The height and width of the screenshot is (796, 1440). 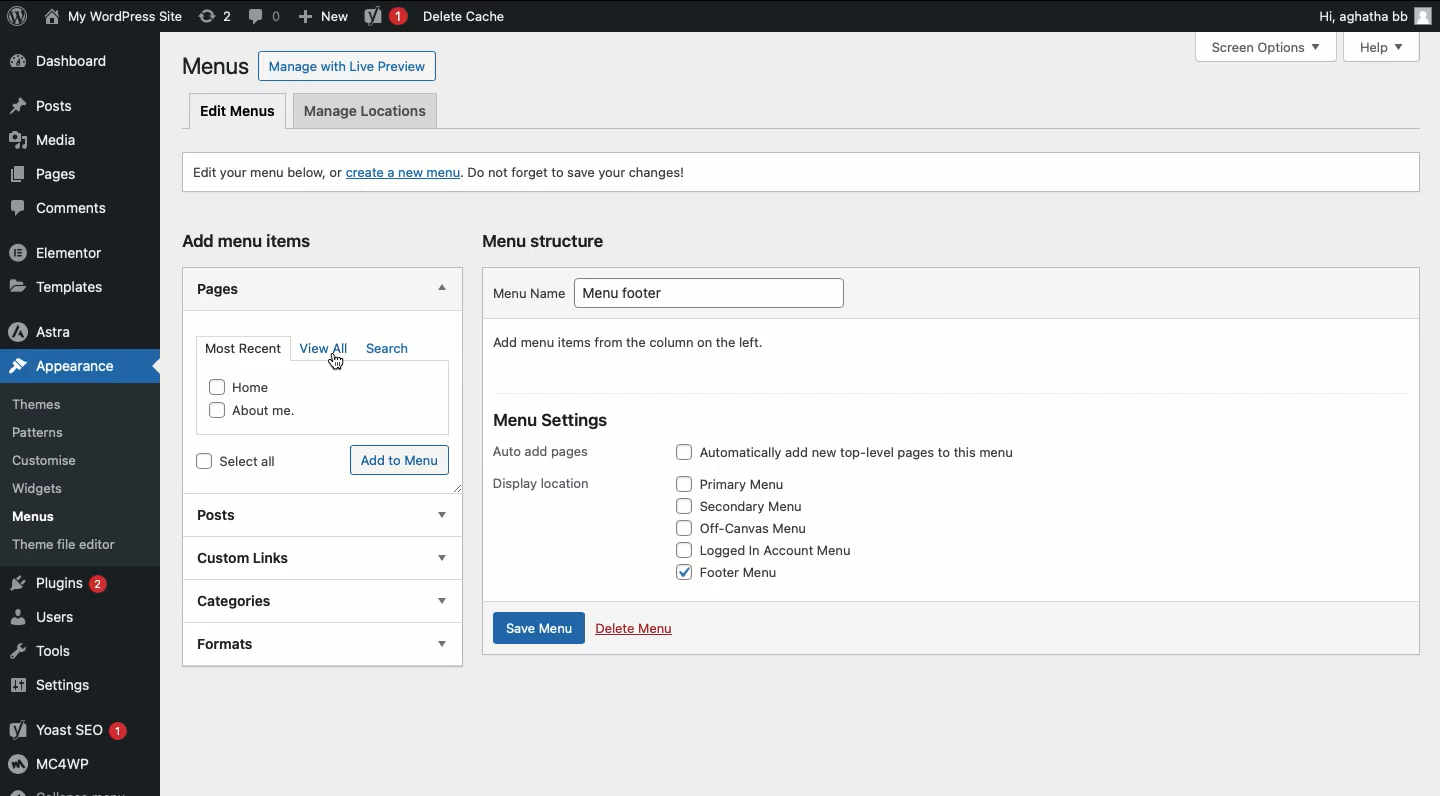 What do you see at coordinates (281, 555) in the screenshot?
I see `Custom links` at bounding box center [281, 555].